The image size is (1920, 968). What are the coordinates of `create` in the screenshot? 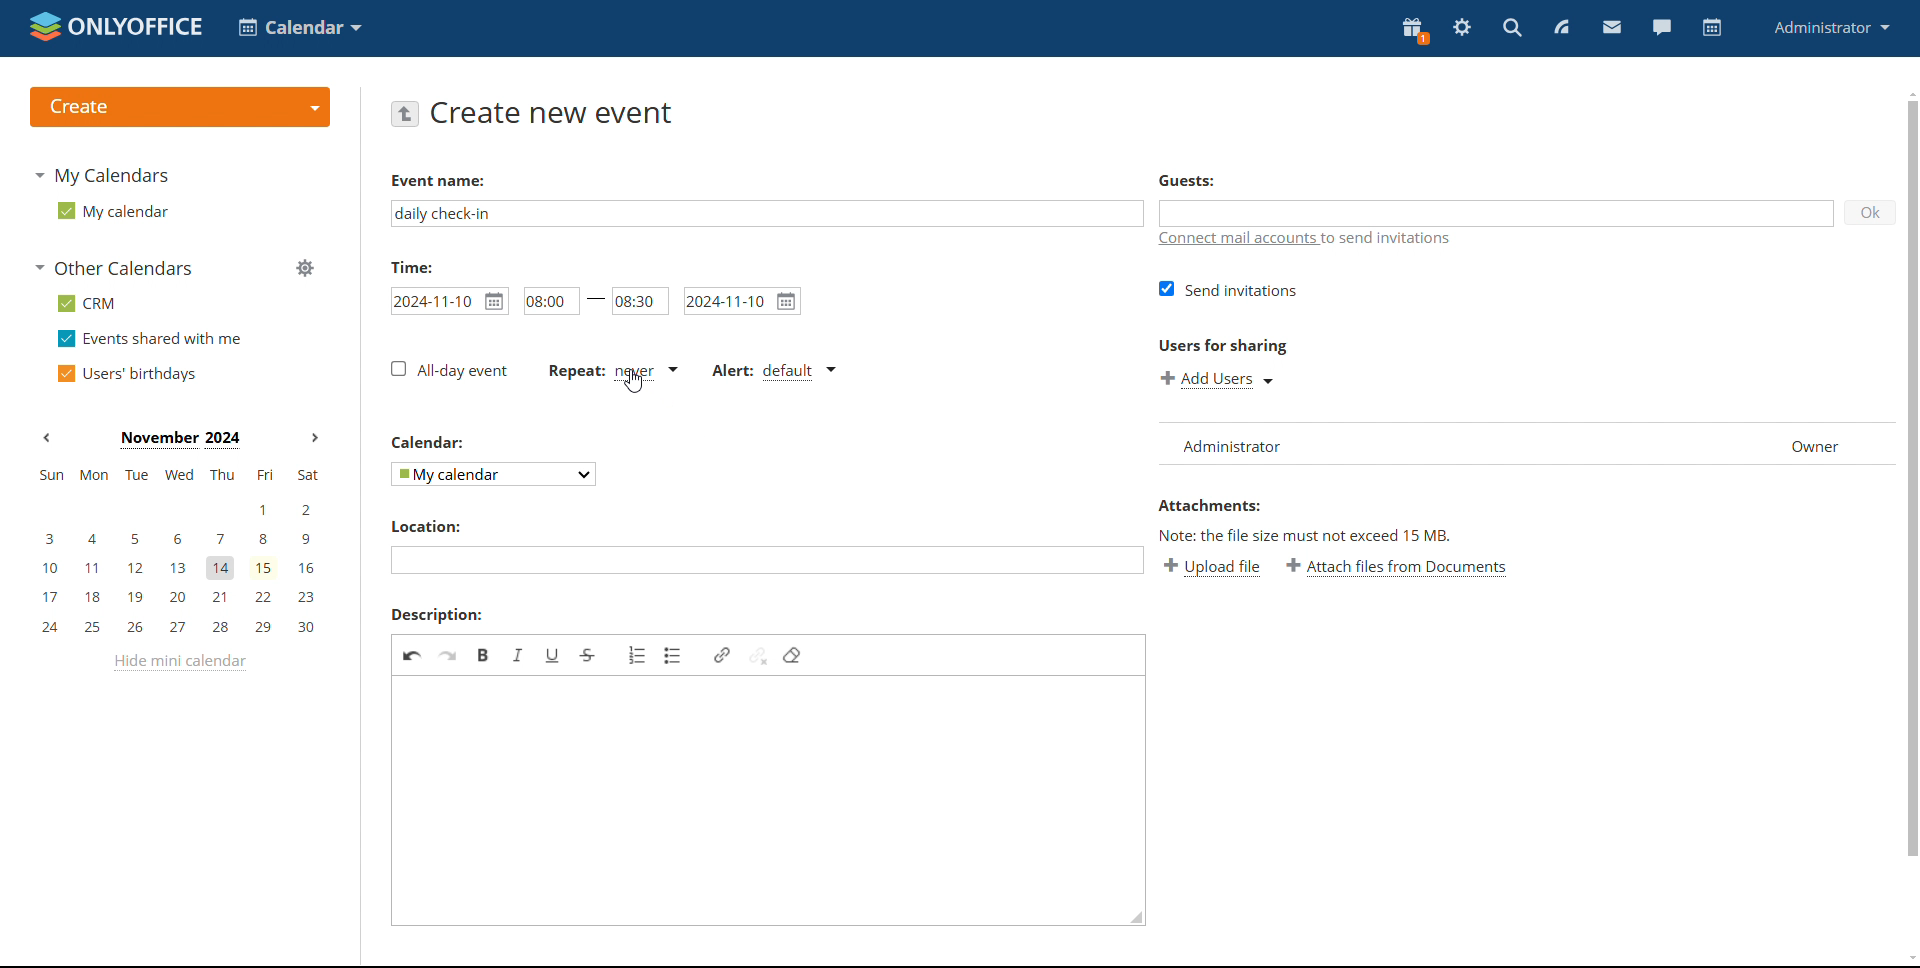 It's located at (179, 107).